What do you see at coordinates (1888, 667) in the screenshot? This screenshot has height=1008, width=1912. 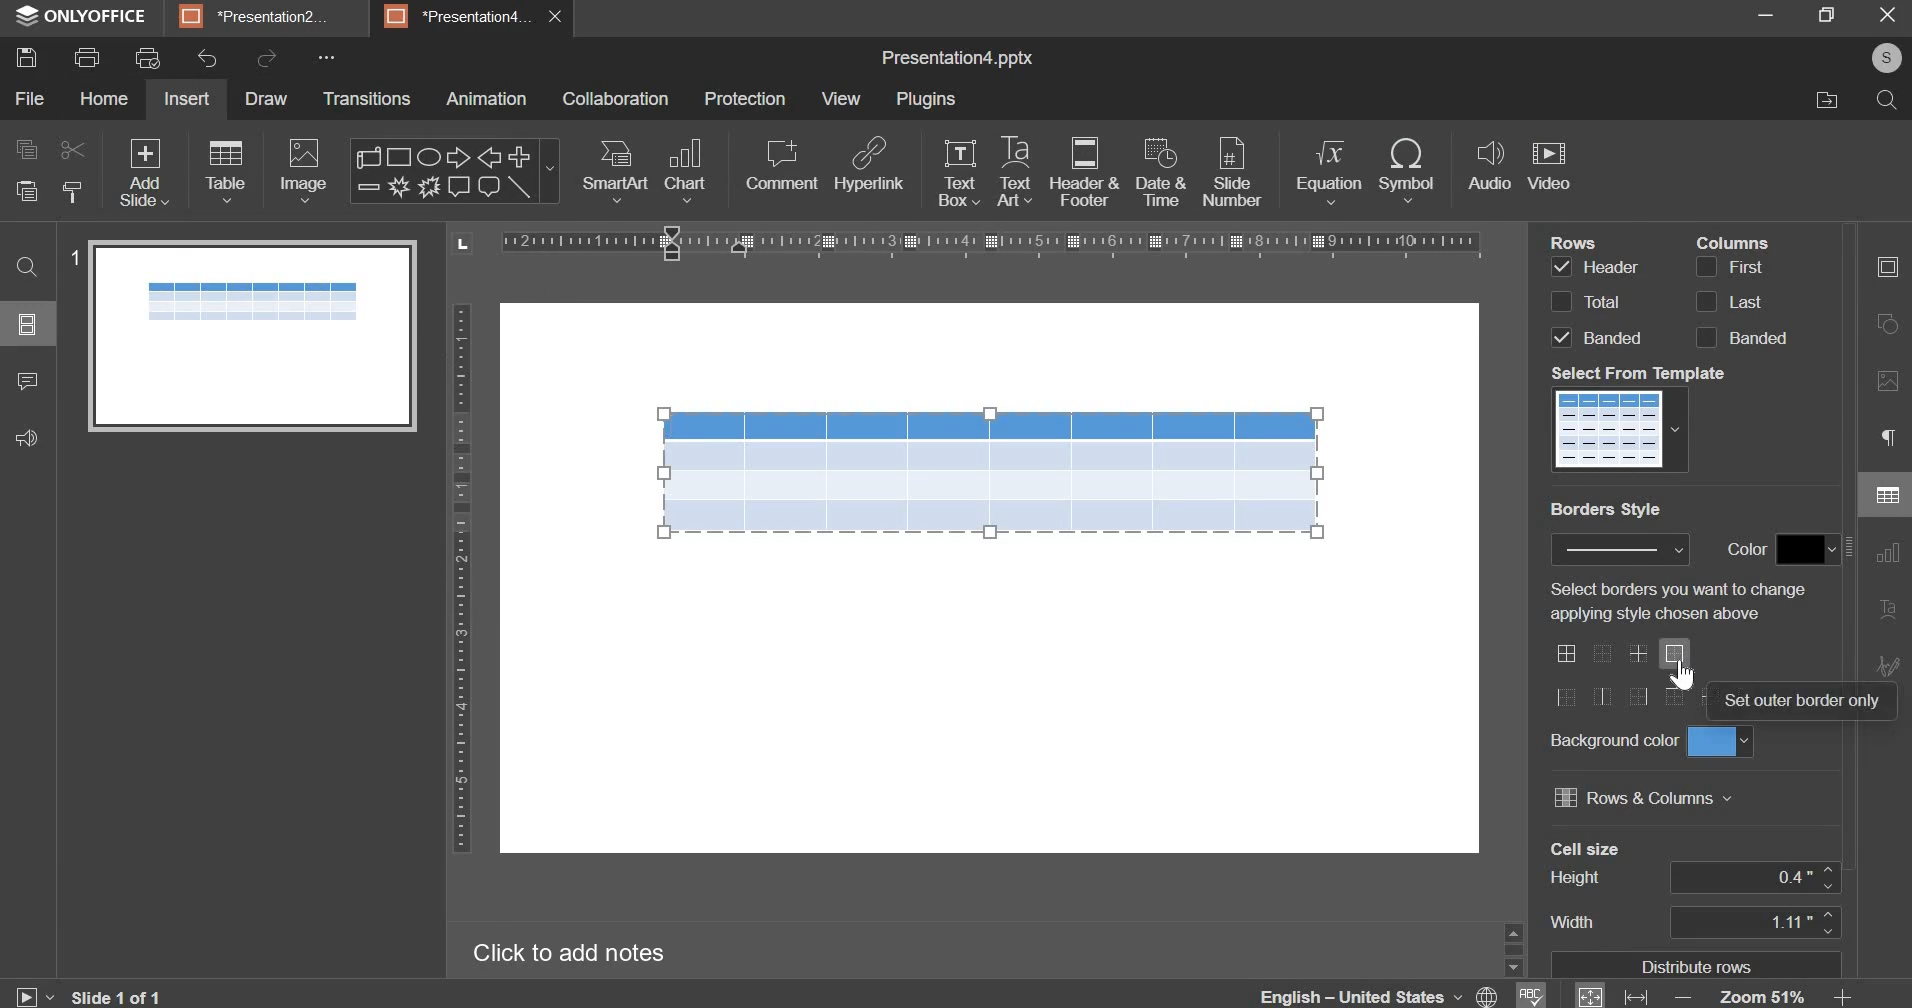 I see `signature settings` at bounding box center [1888, 667].